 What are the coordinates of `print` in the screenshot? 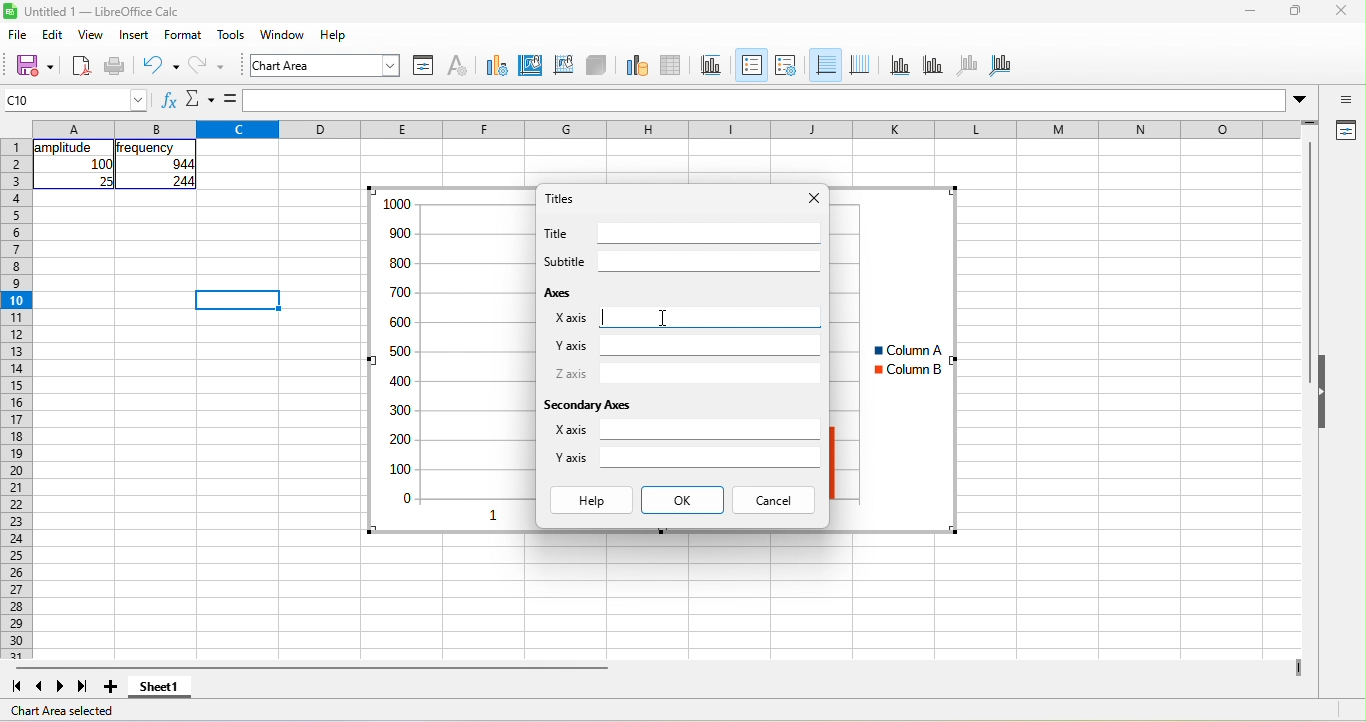 It's located at (115, 67).